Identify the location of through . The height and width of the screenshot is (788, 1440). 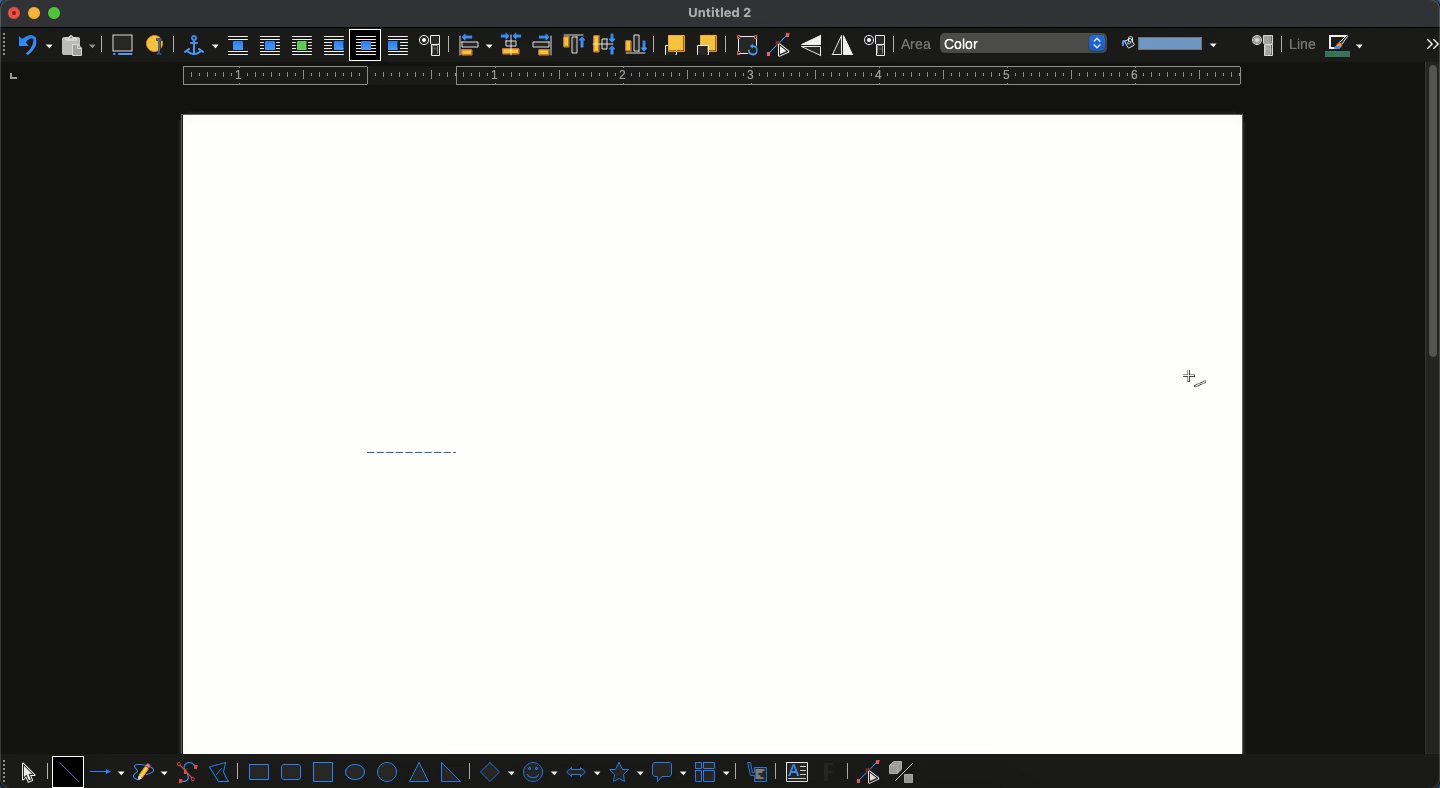
(365, 46).